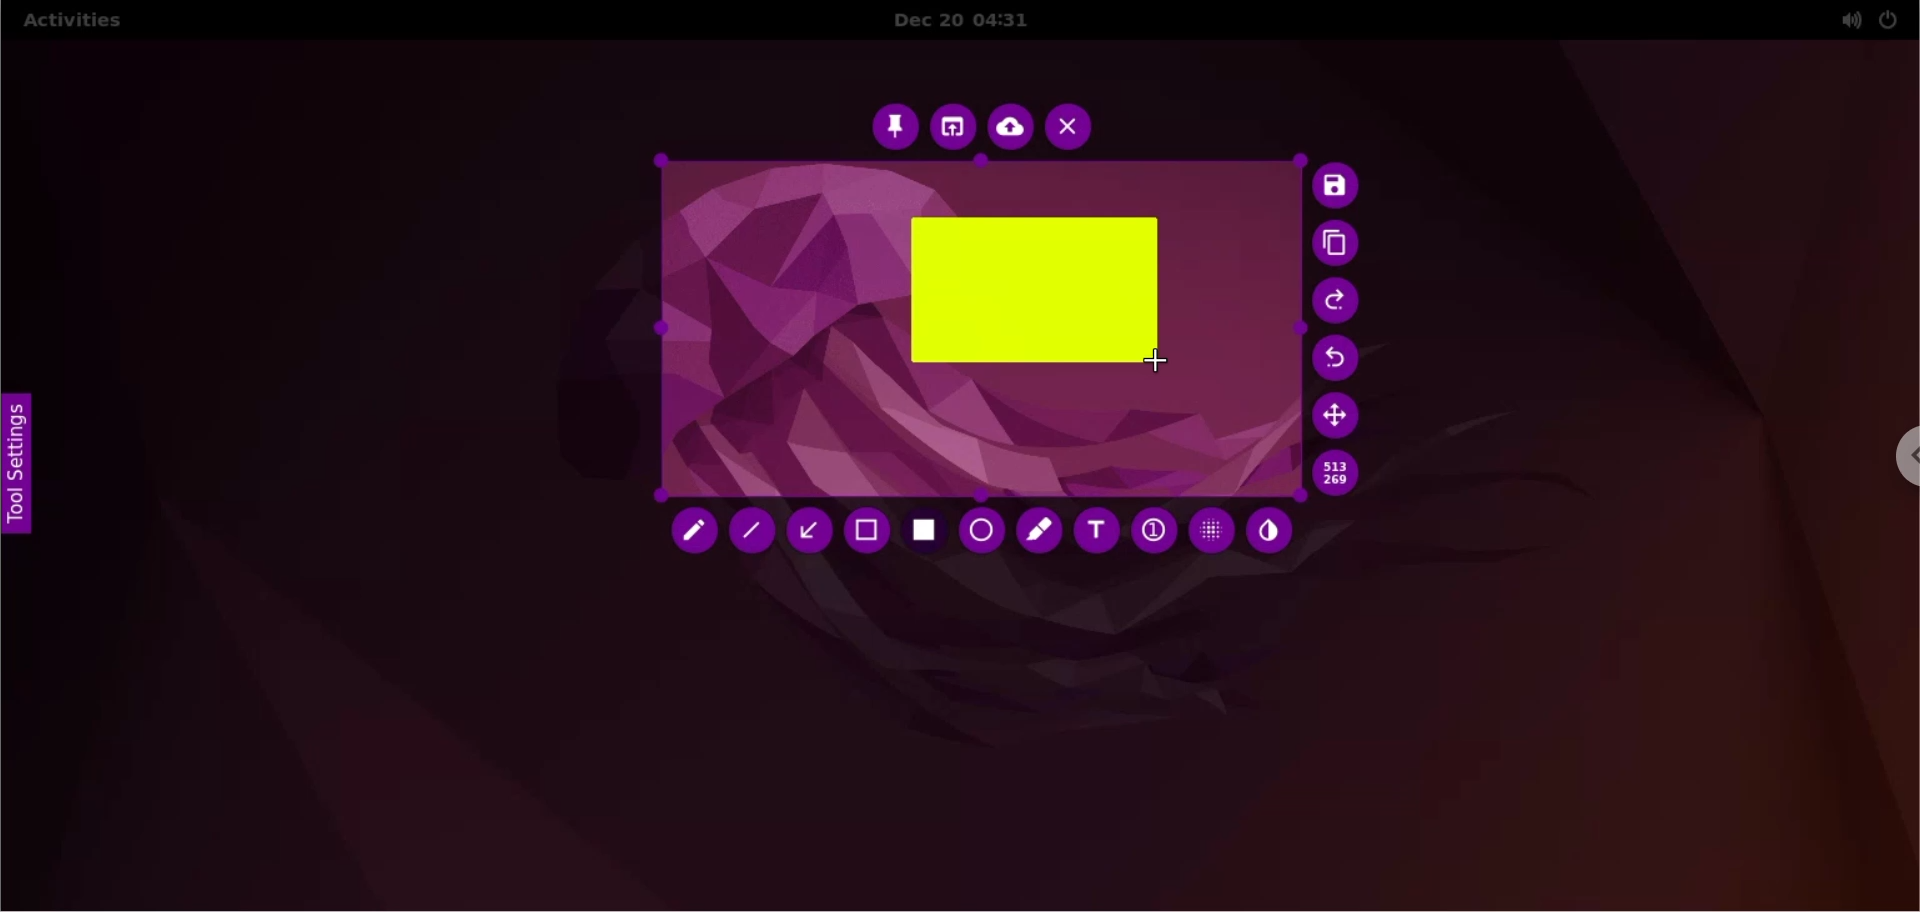 This screenshot has height=912, width=1920. Describe the element at coordinates (981, 531) in the screenshot. I see `circle tool` at that location.